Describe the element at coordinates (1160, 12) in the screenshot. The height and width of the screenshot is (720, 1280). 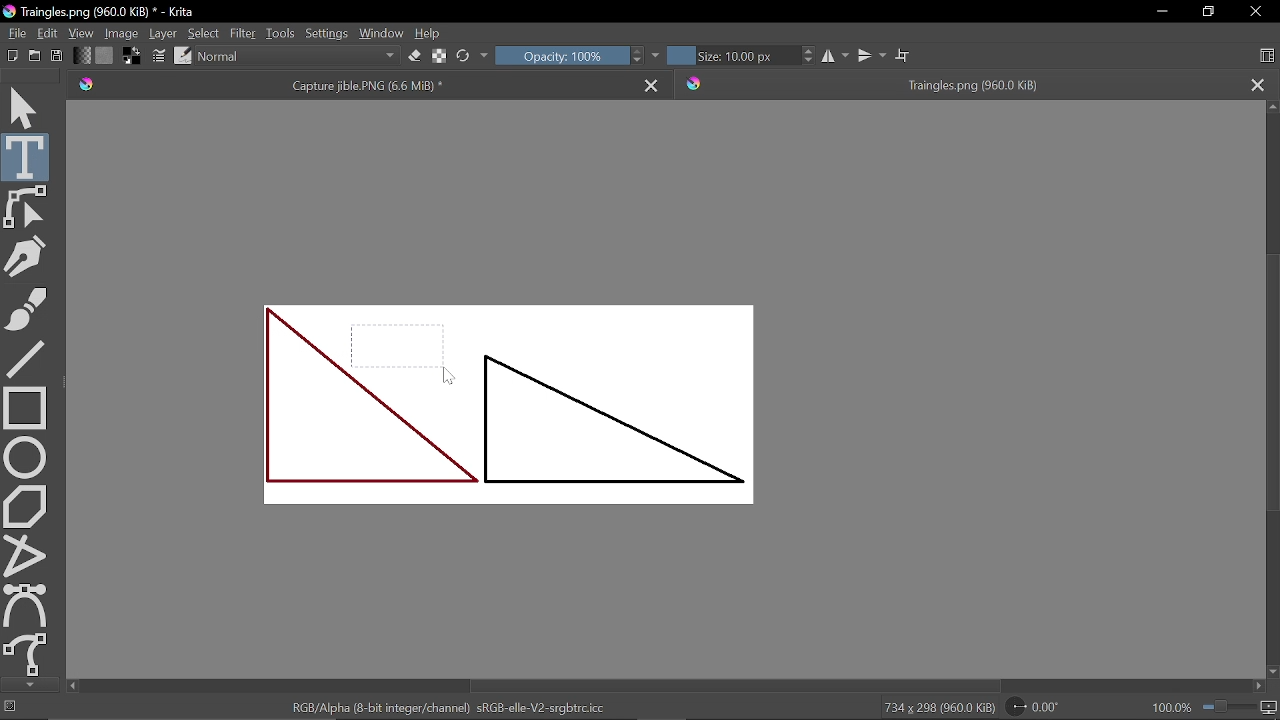
I see `Minimize` at that location.